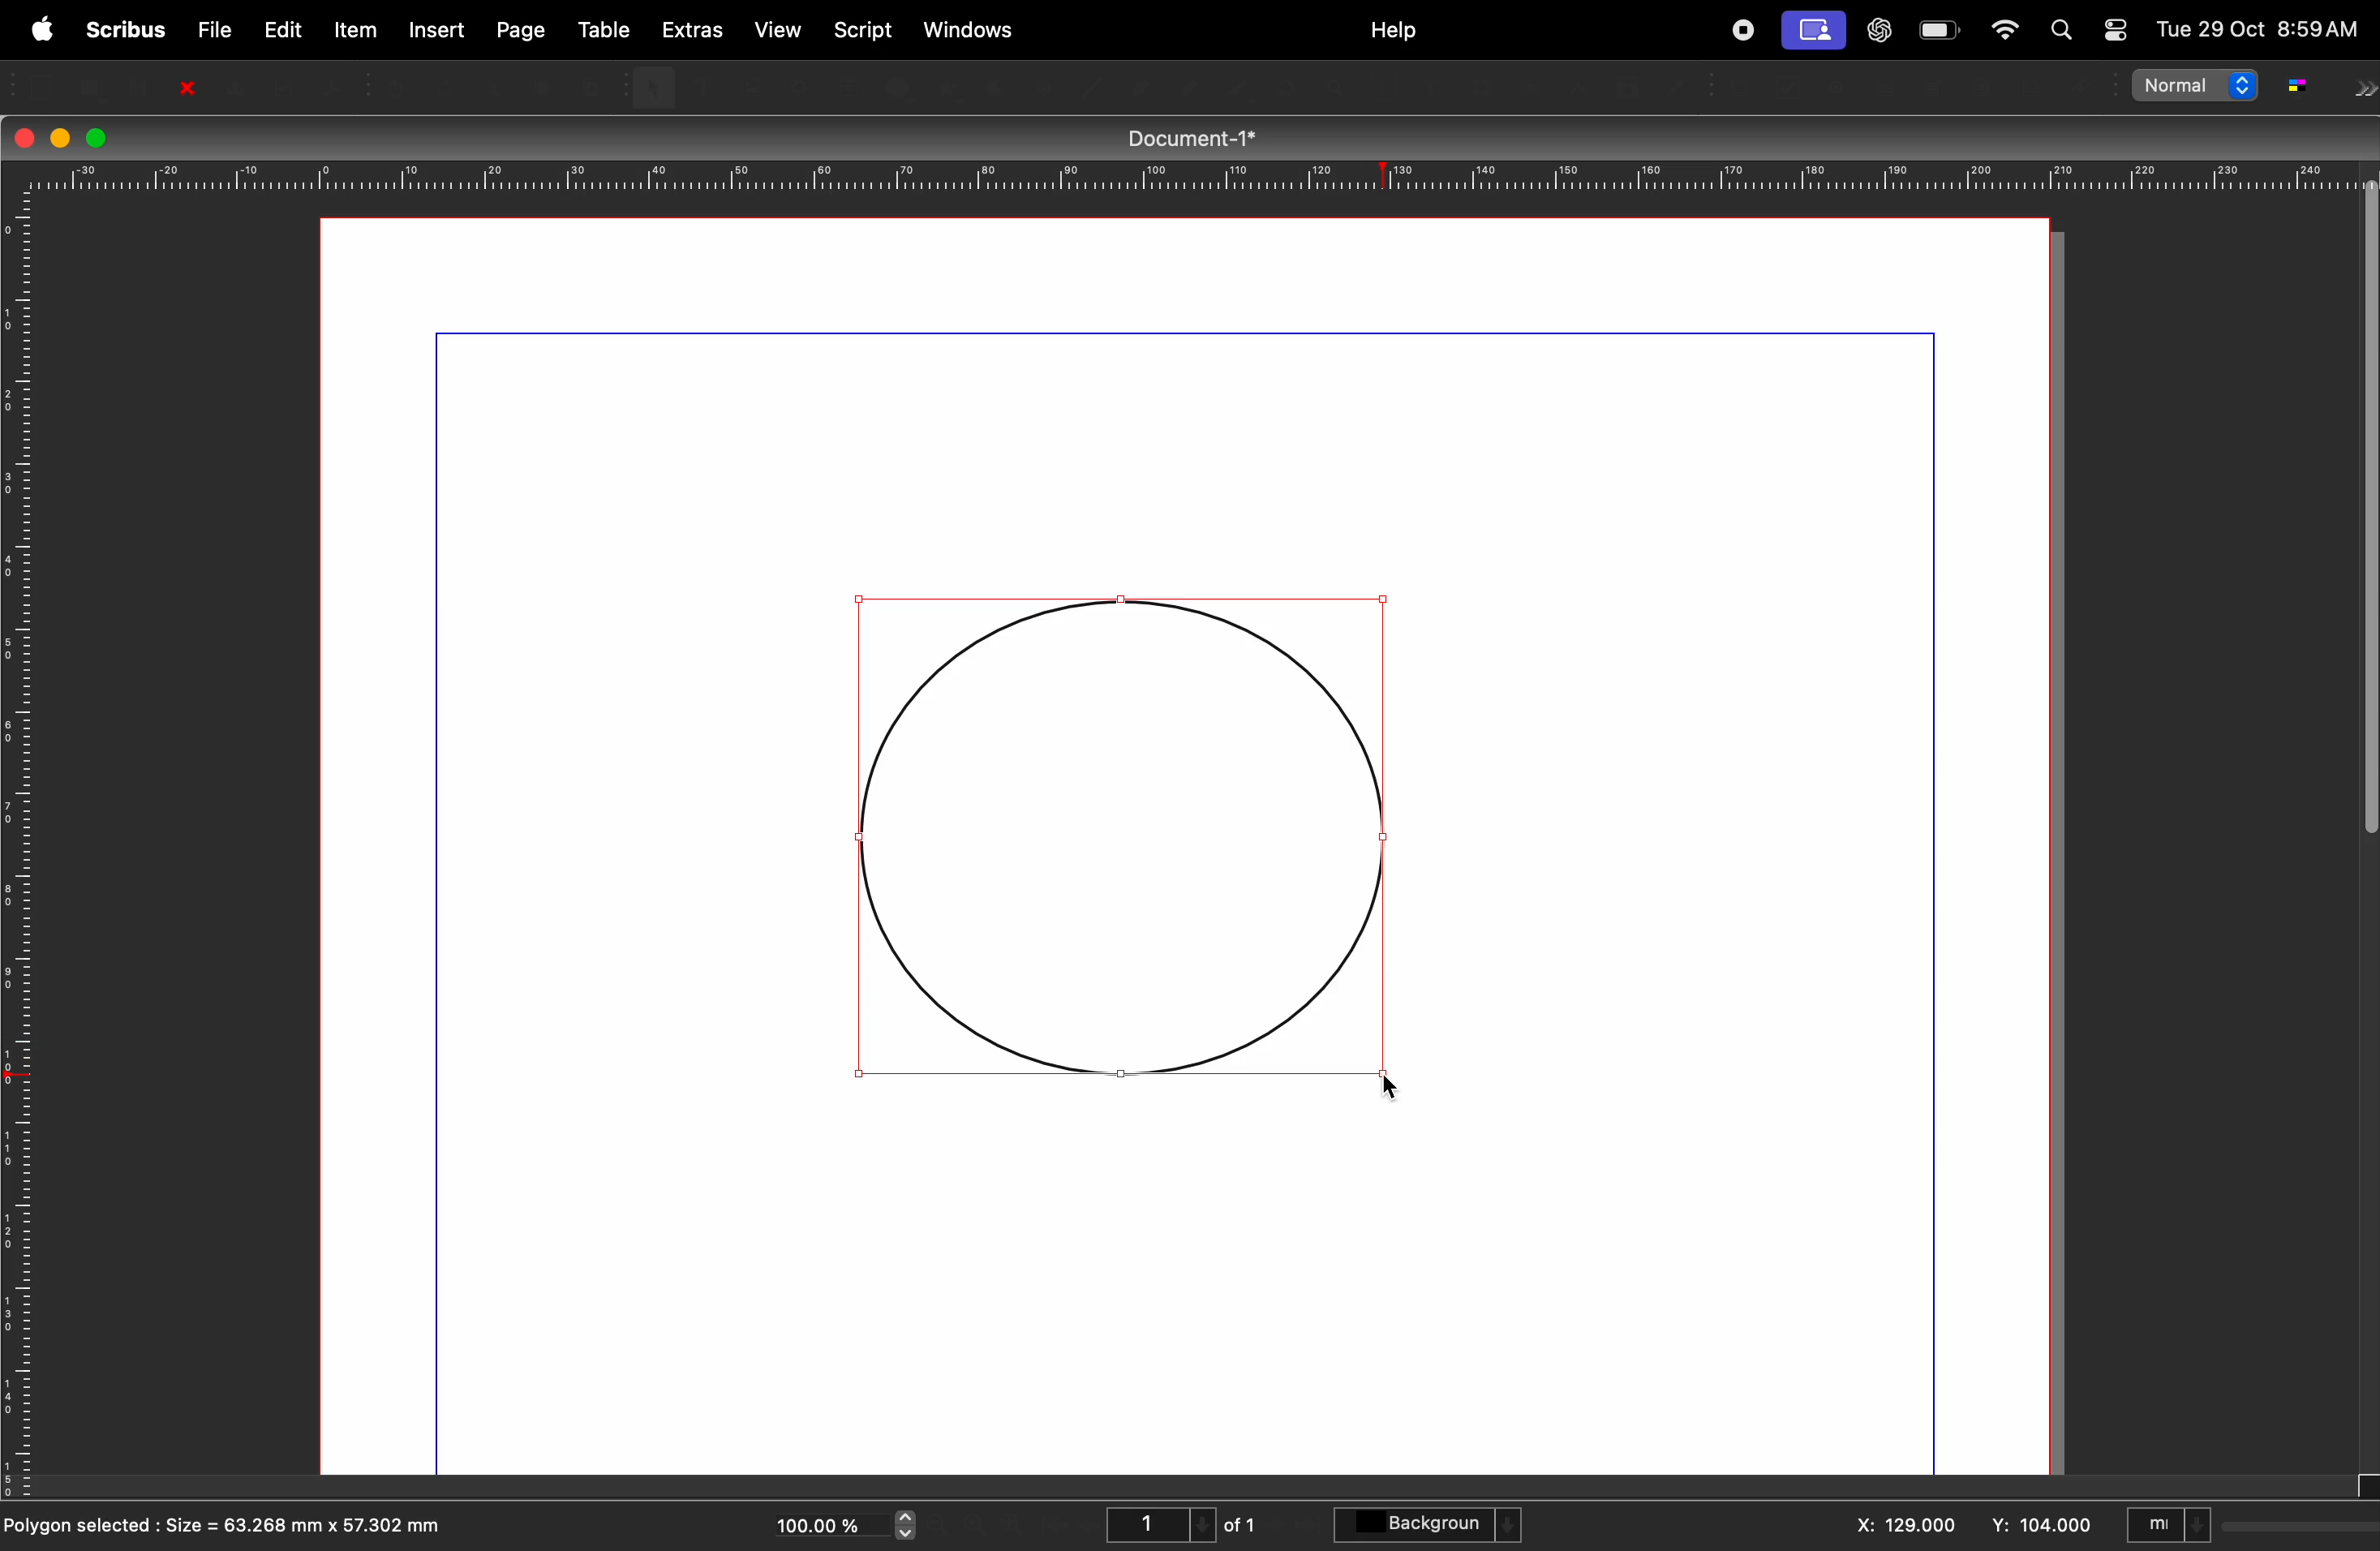 The image size is (2380, 1551). What do you see at coordinates (2034, 88) in the screenshot?
I see `Text annotation` at bounding box center [2034, 88].